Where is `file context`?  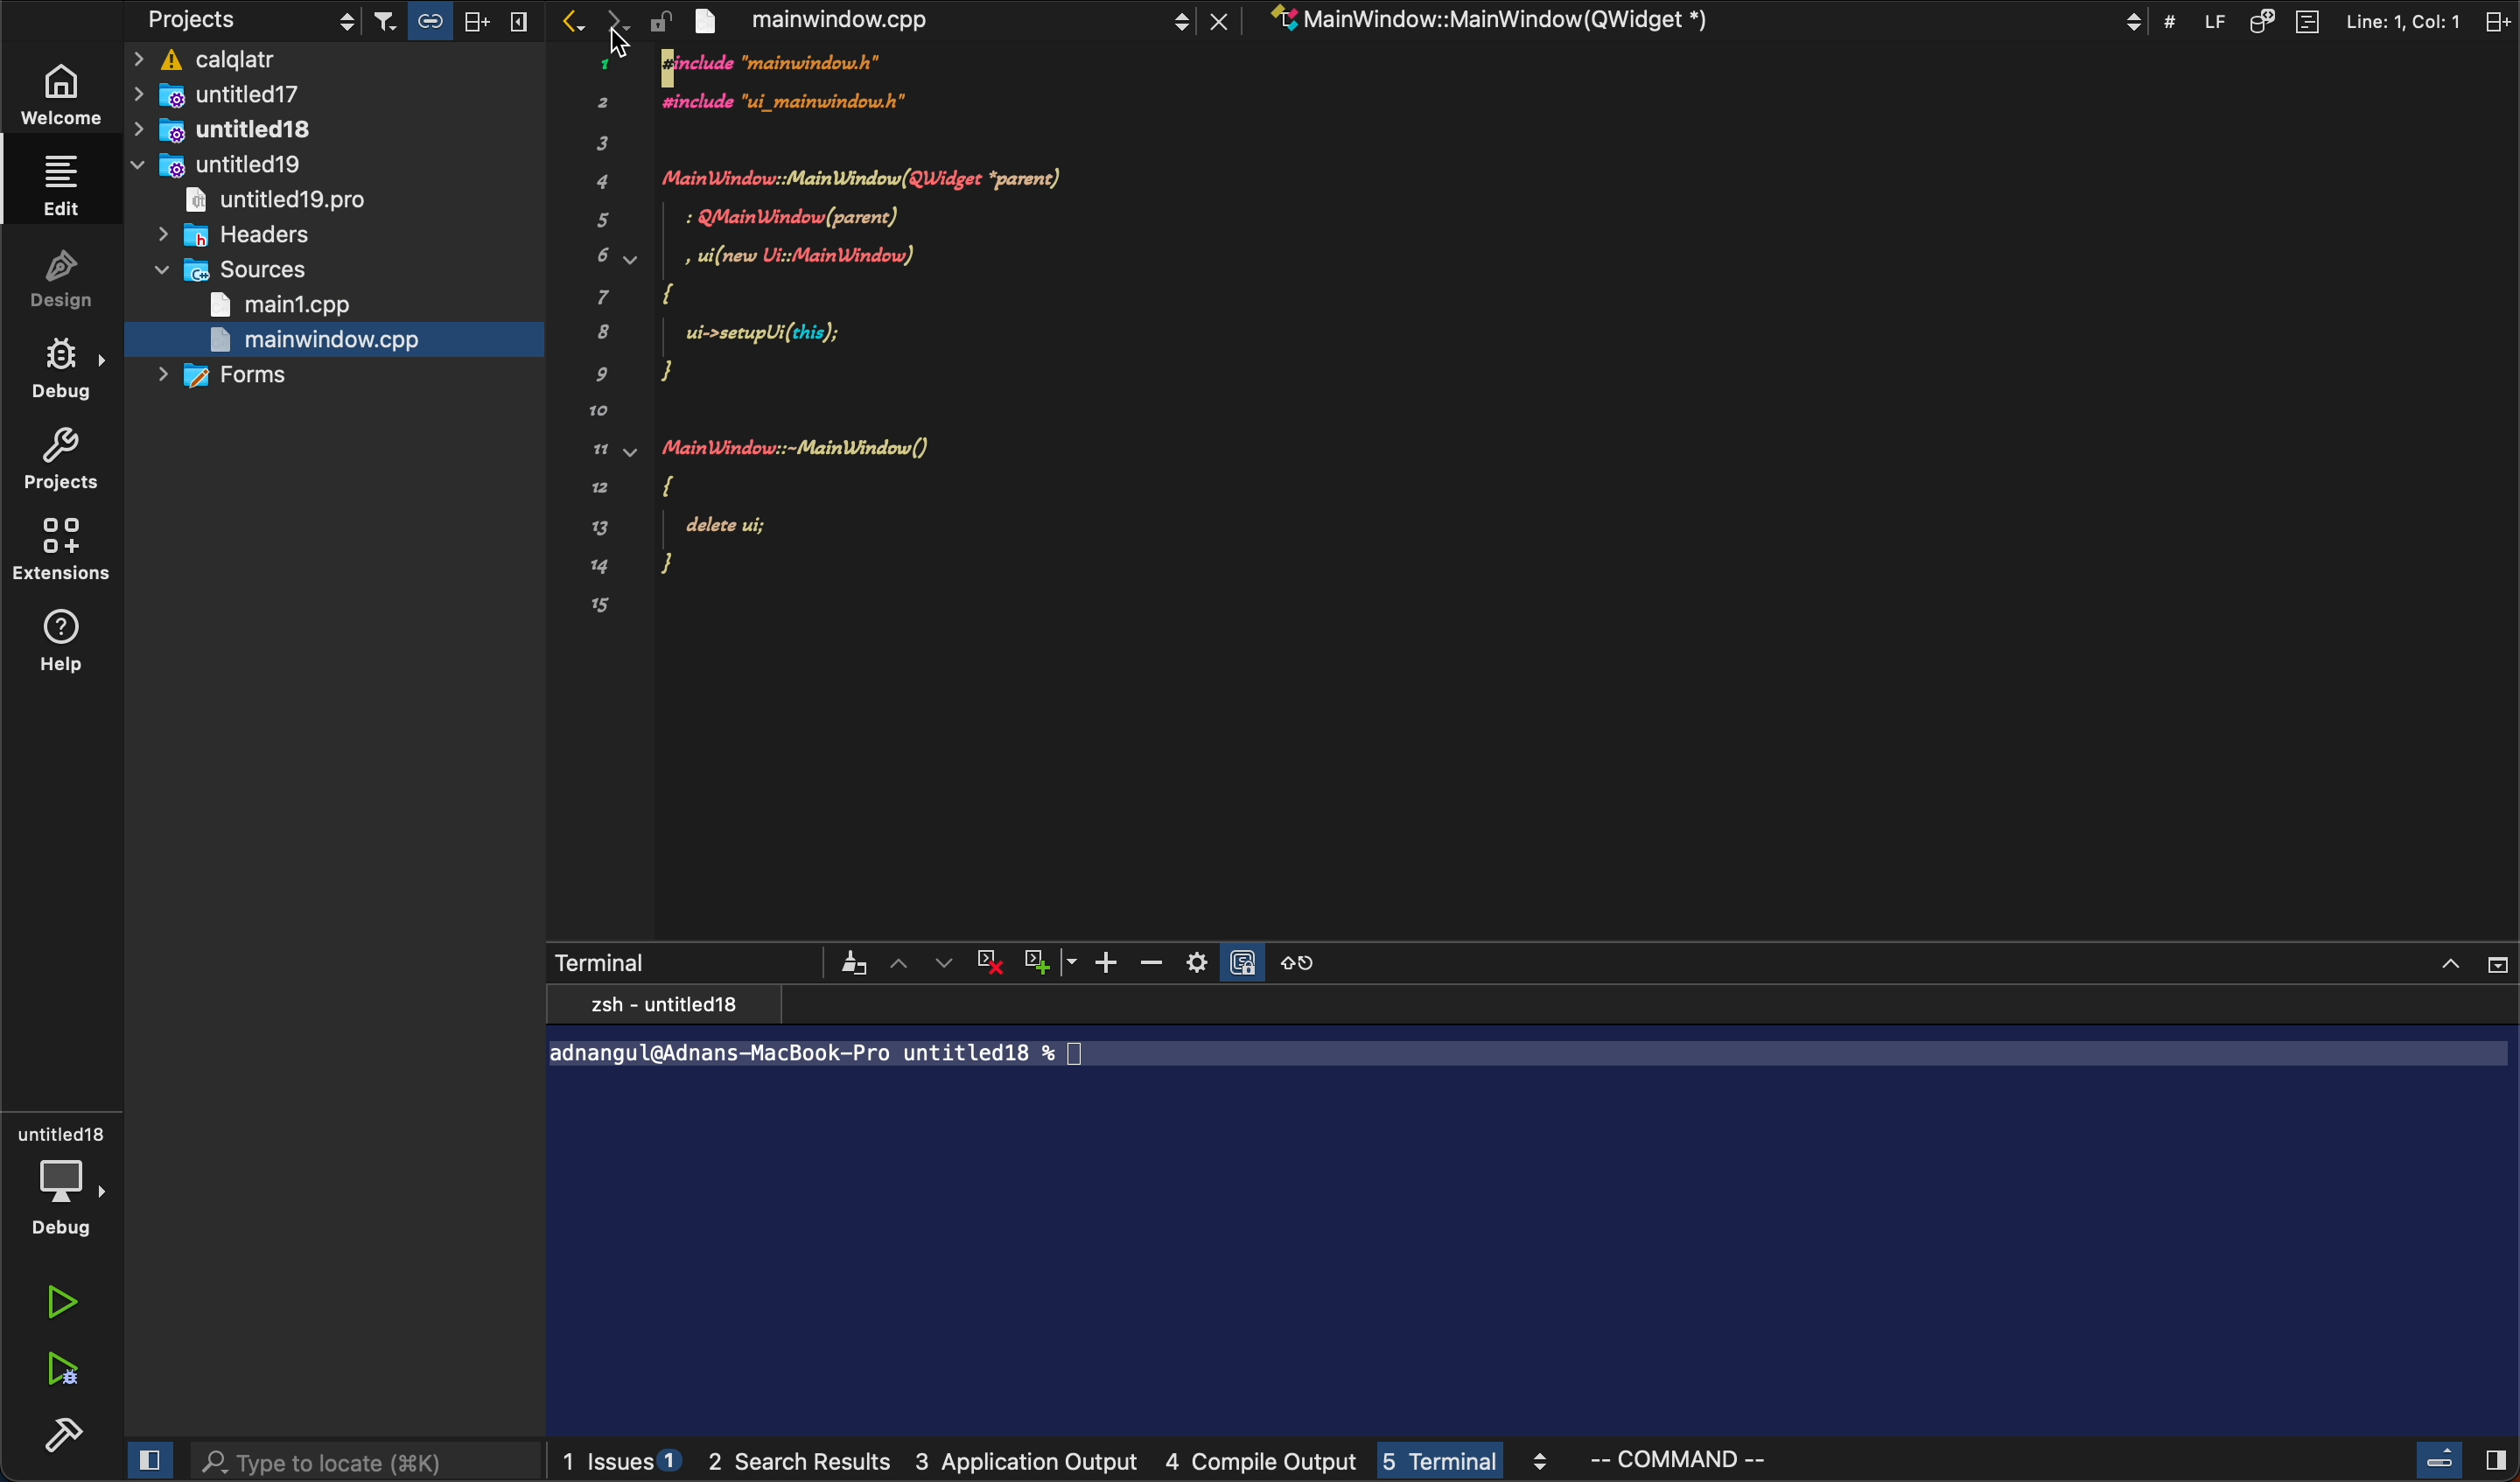 file context is located at coordinates (1697, 19).